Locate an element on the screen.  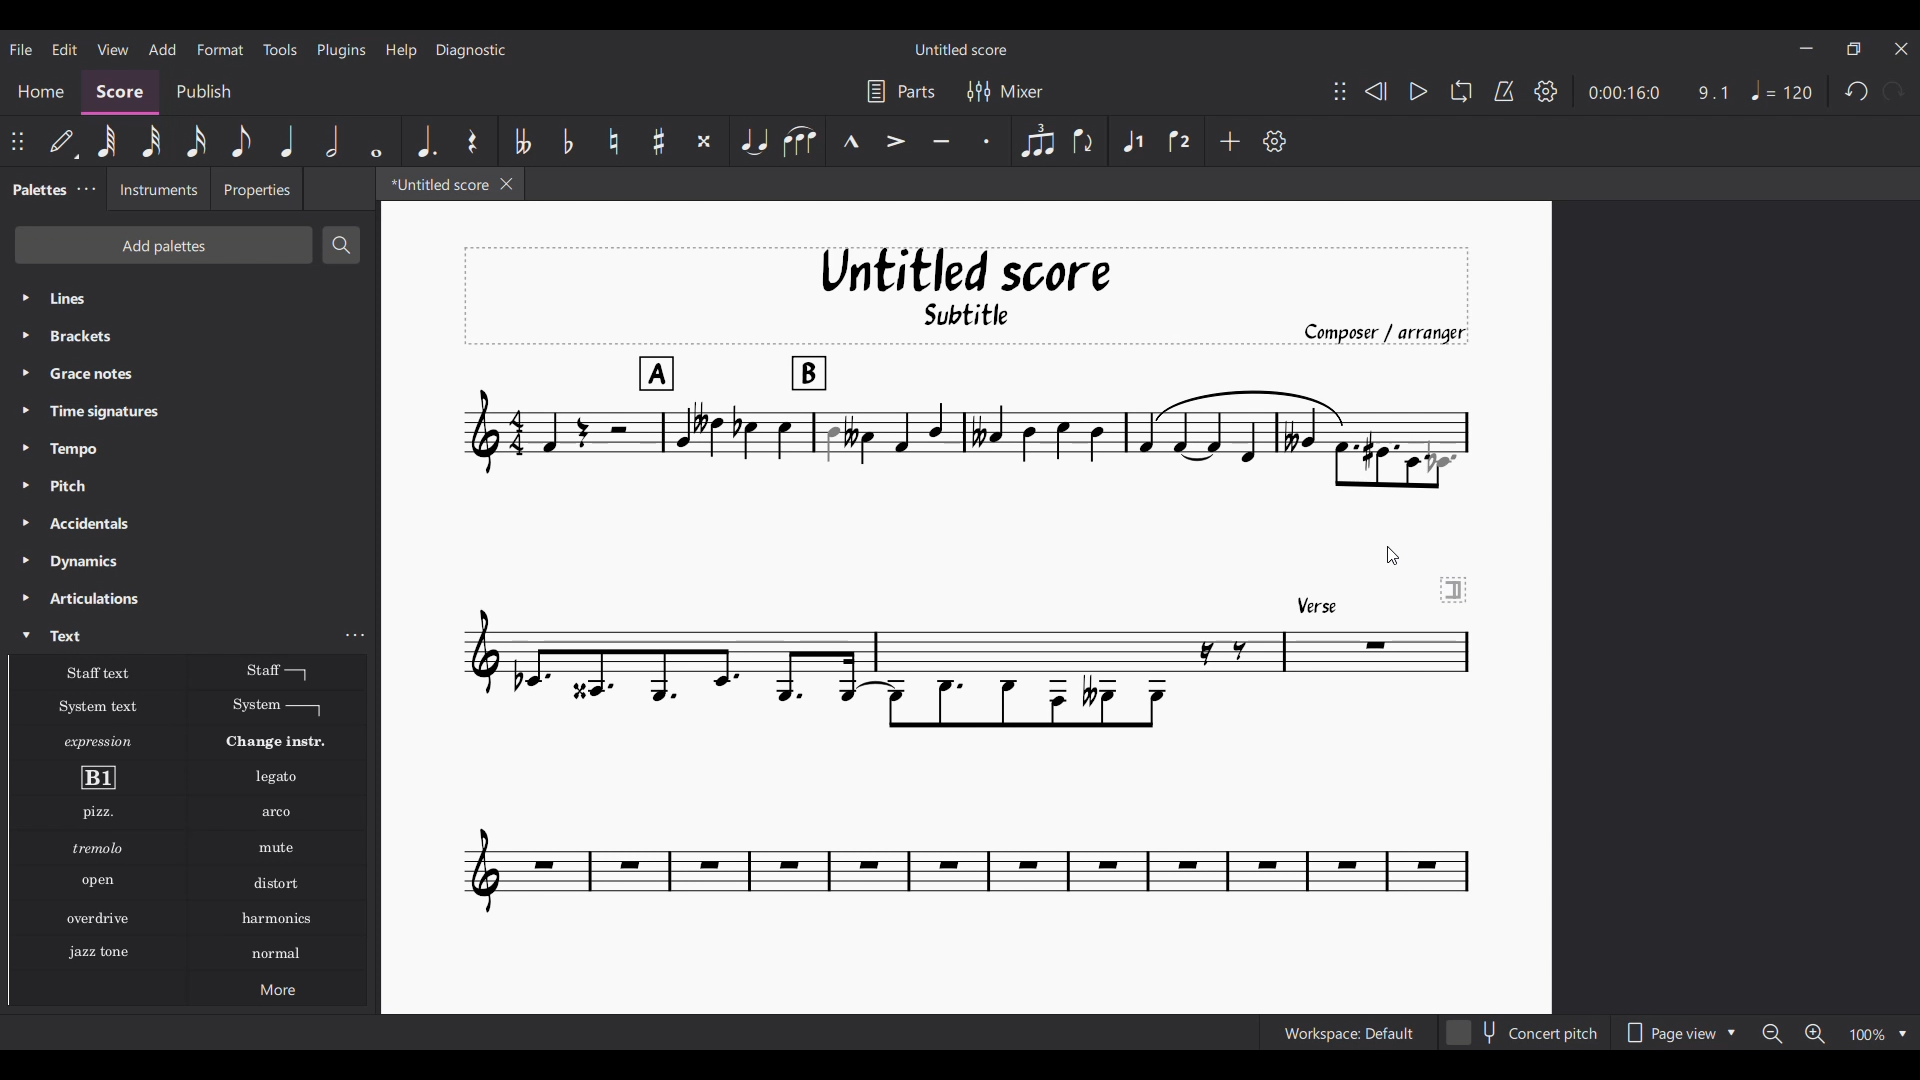
0:00:16:0 is located at coordinates (1624, 93).